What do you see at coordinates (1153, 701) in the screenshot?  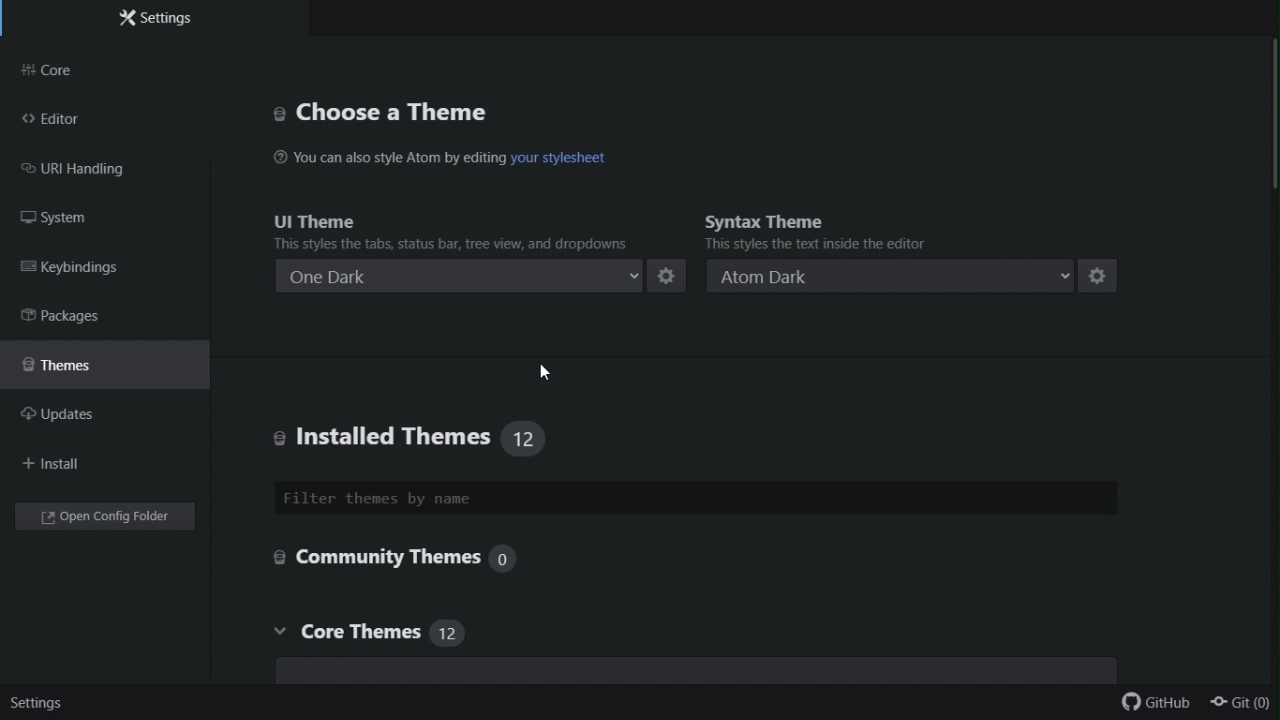 I see `github` at bounding box center [1153, 701].